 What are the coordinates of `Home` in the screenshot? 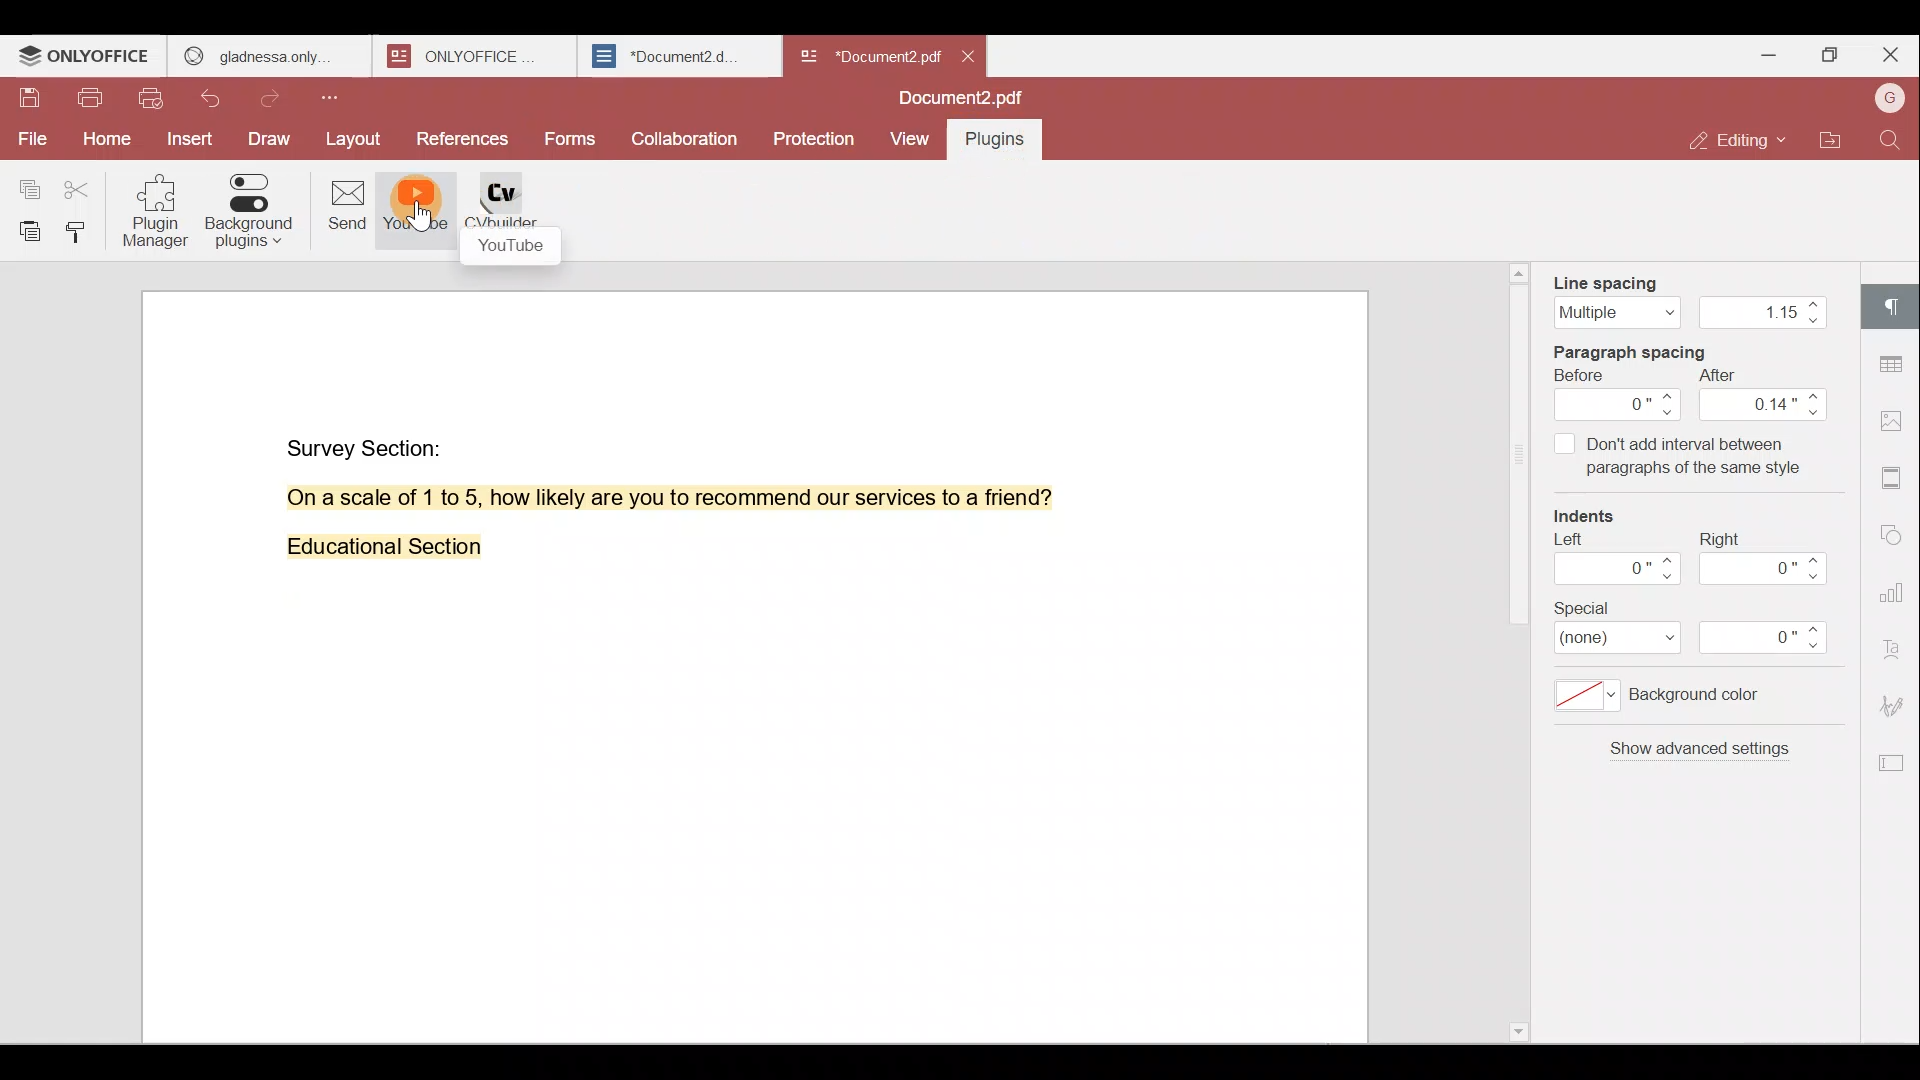 It's located at (103, 143).